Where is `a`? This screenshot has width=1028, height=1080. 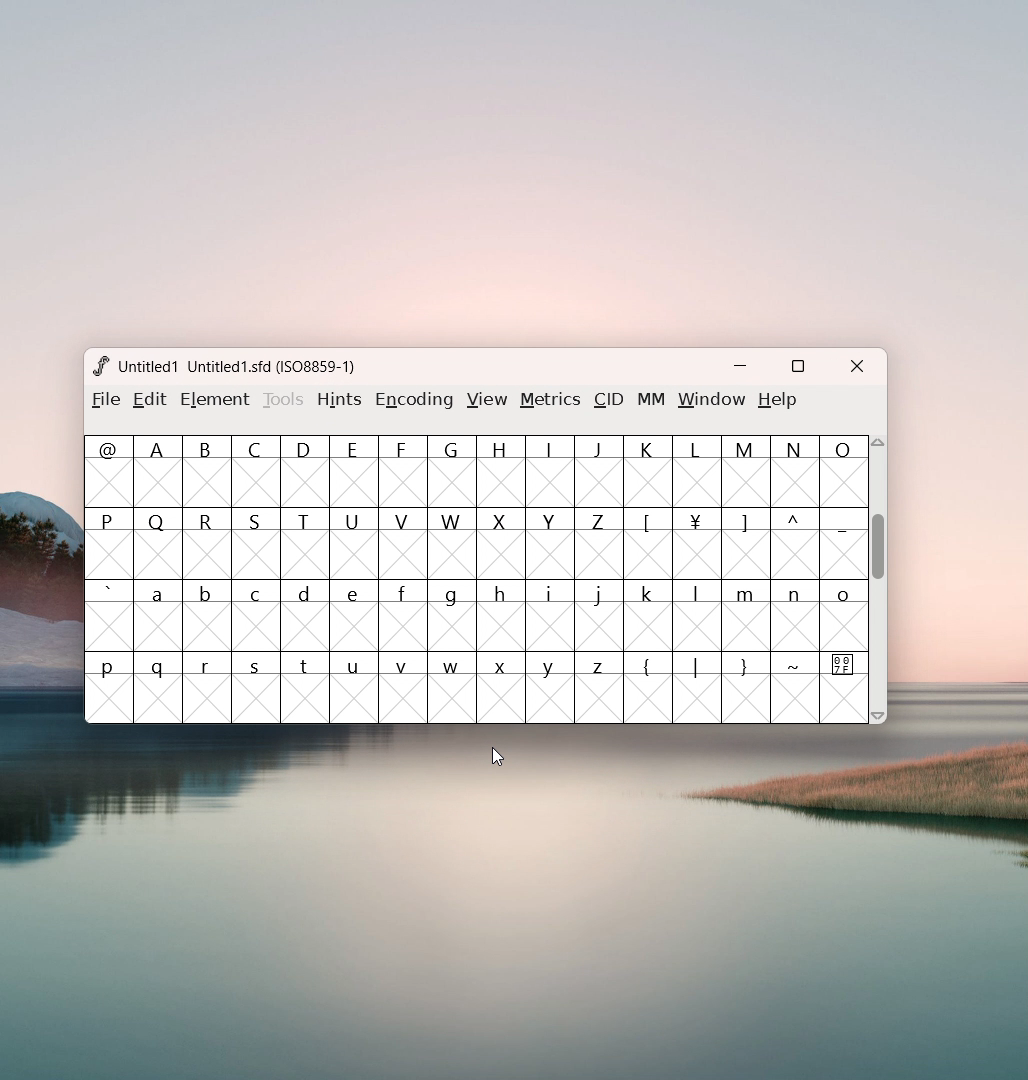
a is located at coordinates (159, 616).